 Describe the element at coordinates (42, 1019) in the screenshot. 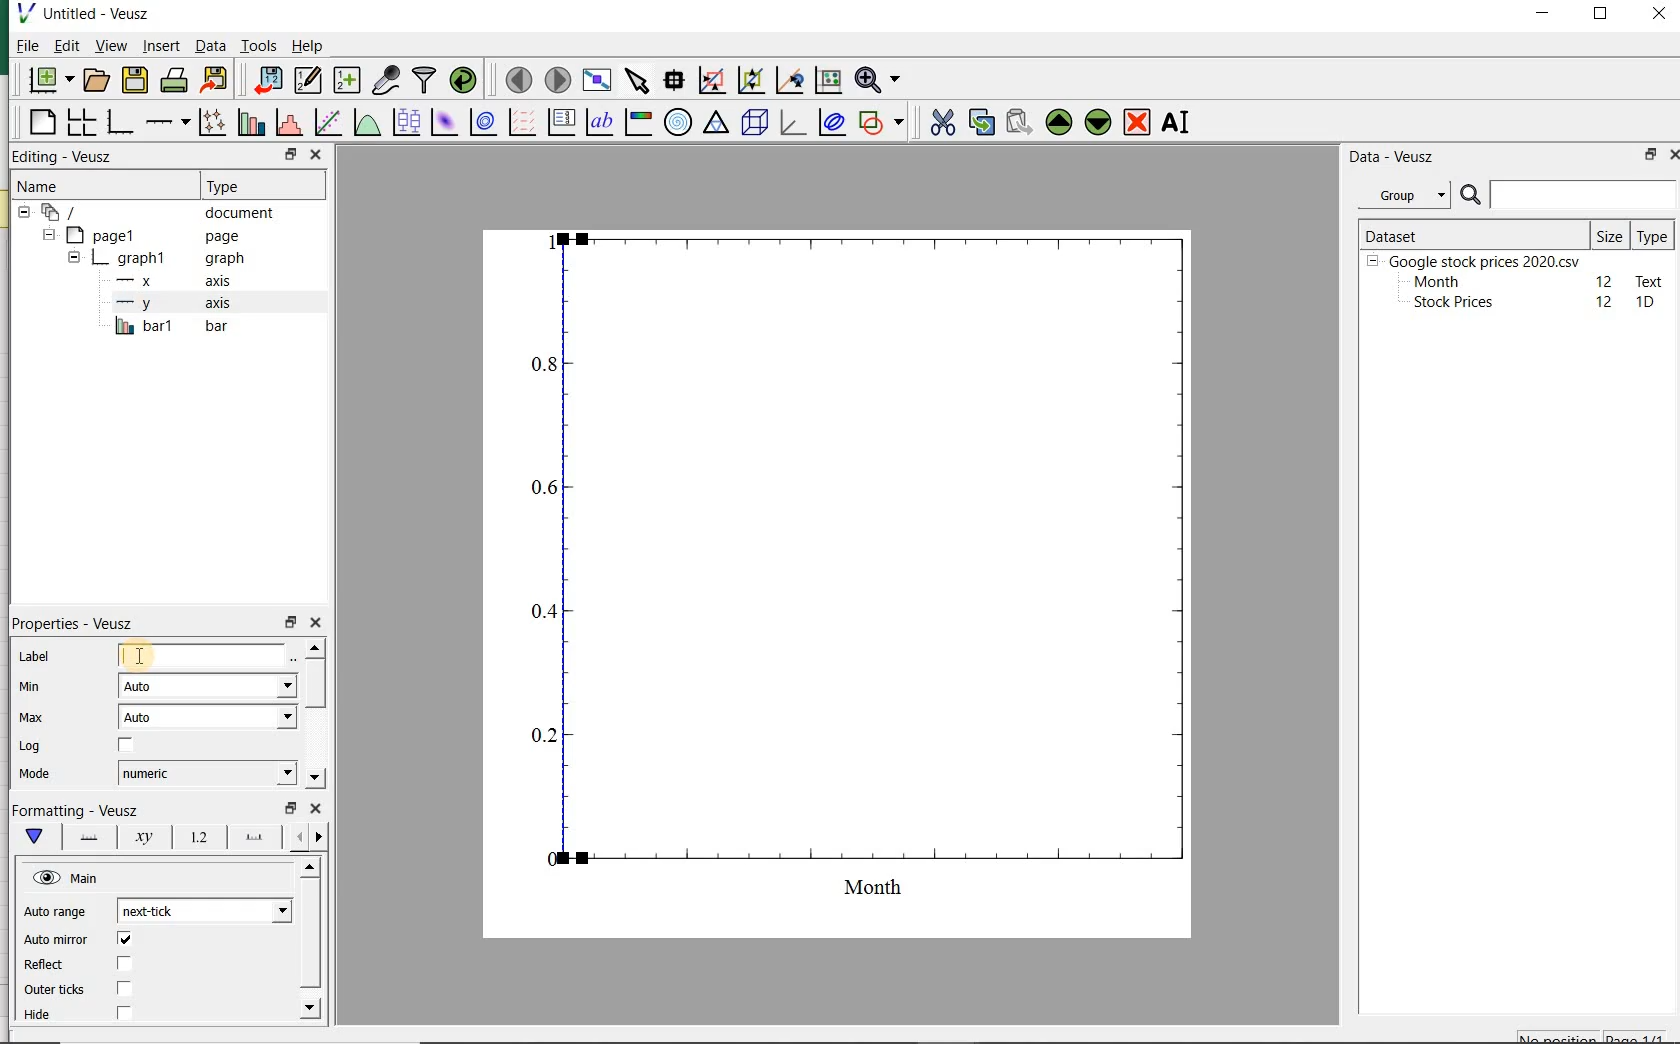

I see `Hide` at that location.